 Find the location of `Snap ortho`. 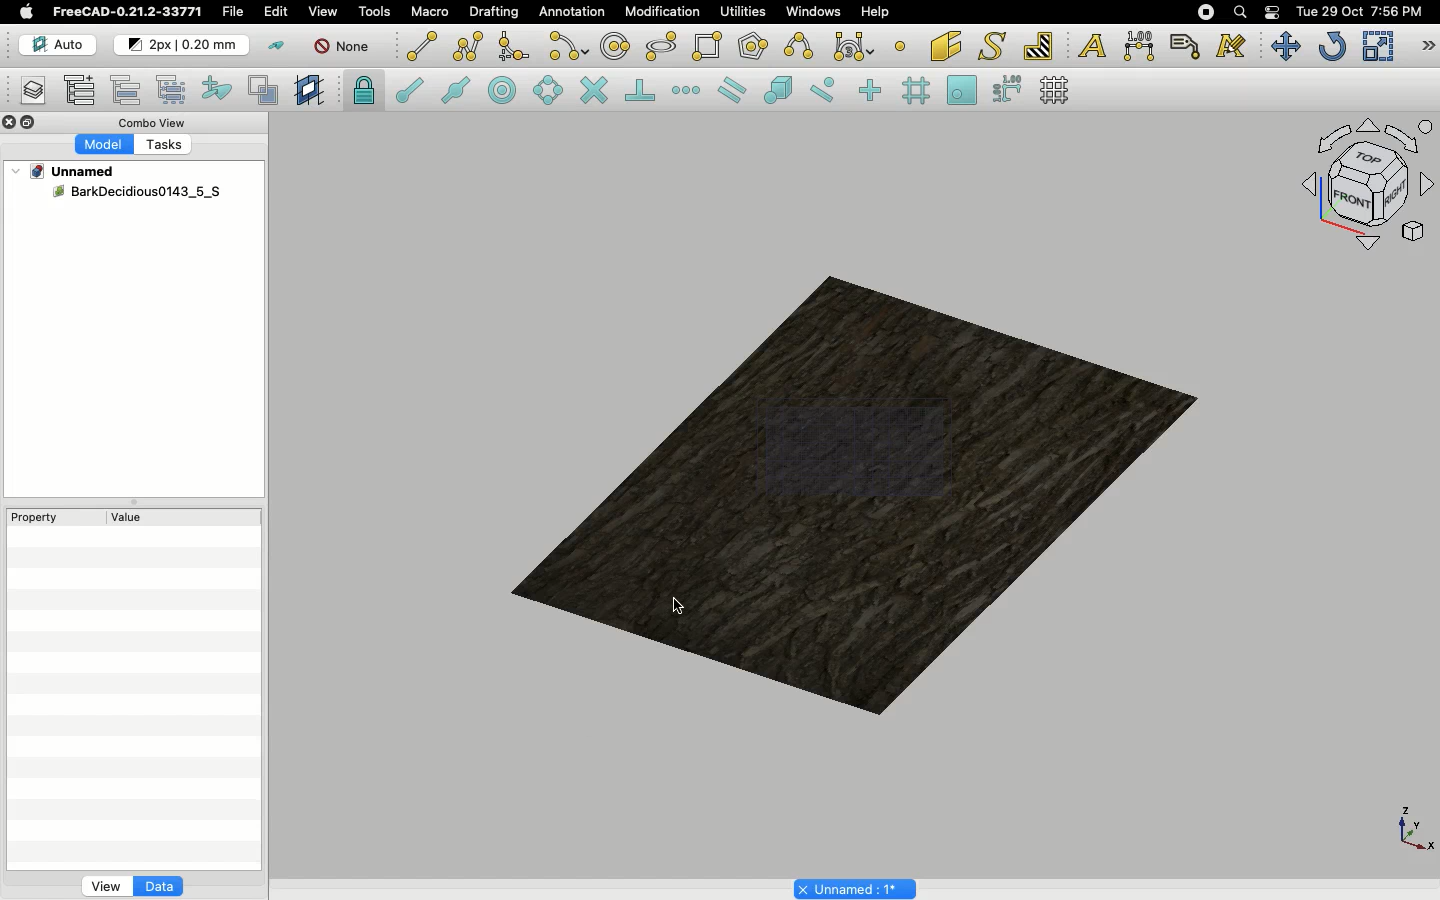

Snap ortho is located at coordinates (873, 92).